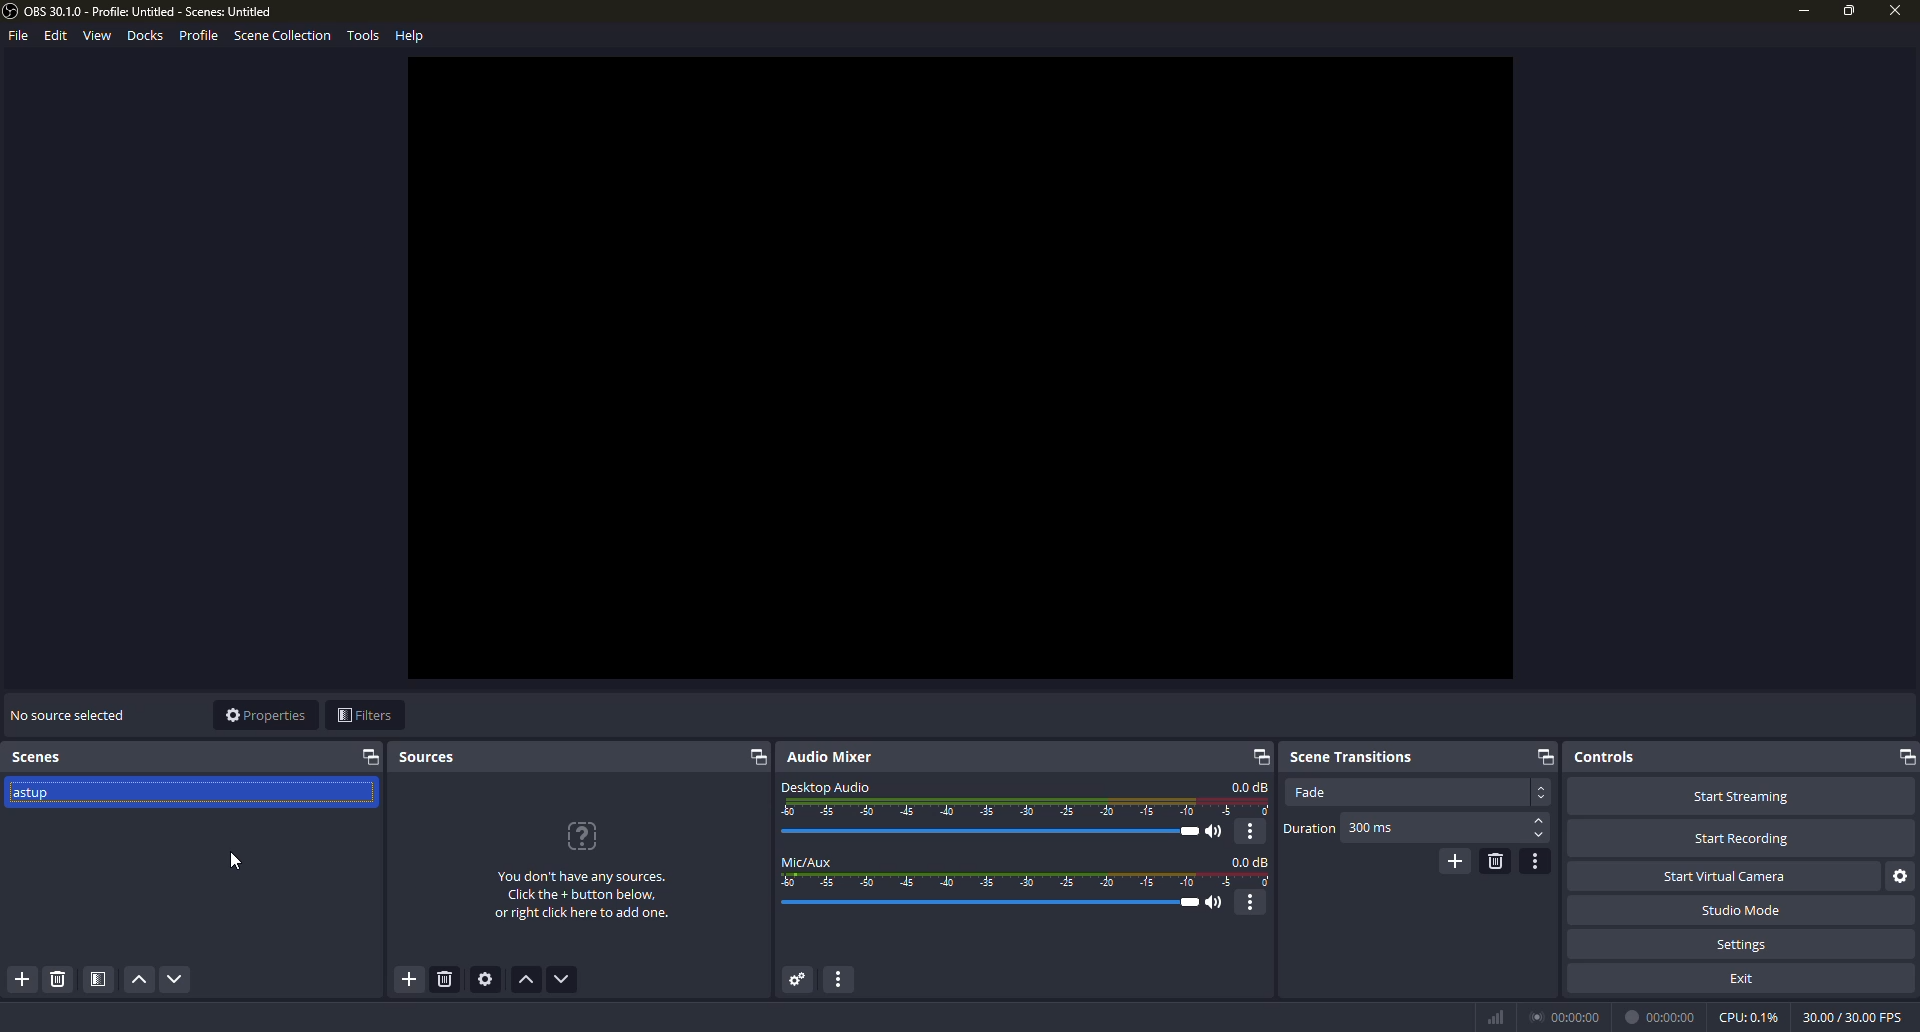 The height and width of the screenshot is (1032, 1920). Describe the element at coordinates (1663, 1016) in the screenshot. I see `time` at that location.